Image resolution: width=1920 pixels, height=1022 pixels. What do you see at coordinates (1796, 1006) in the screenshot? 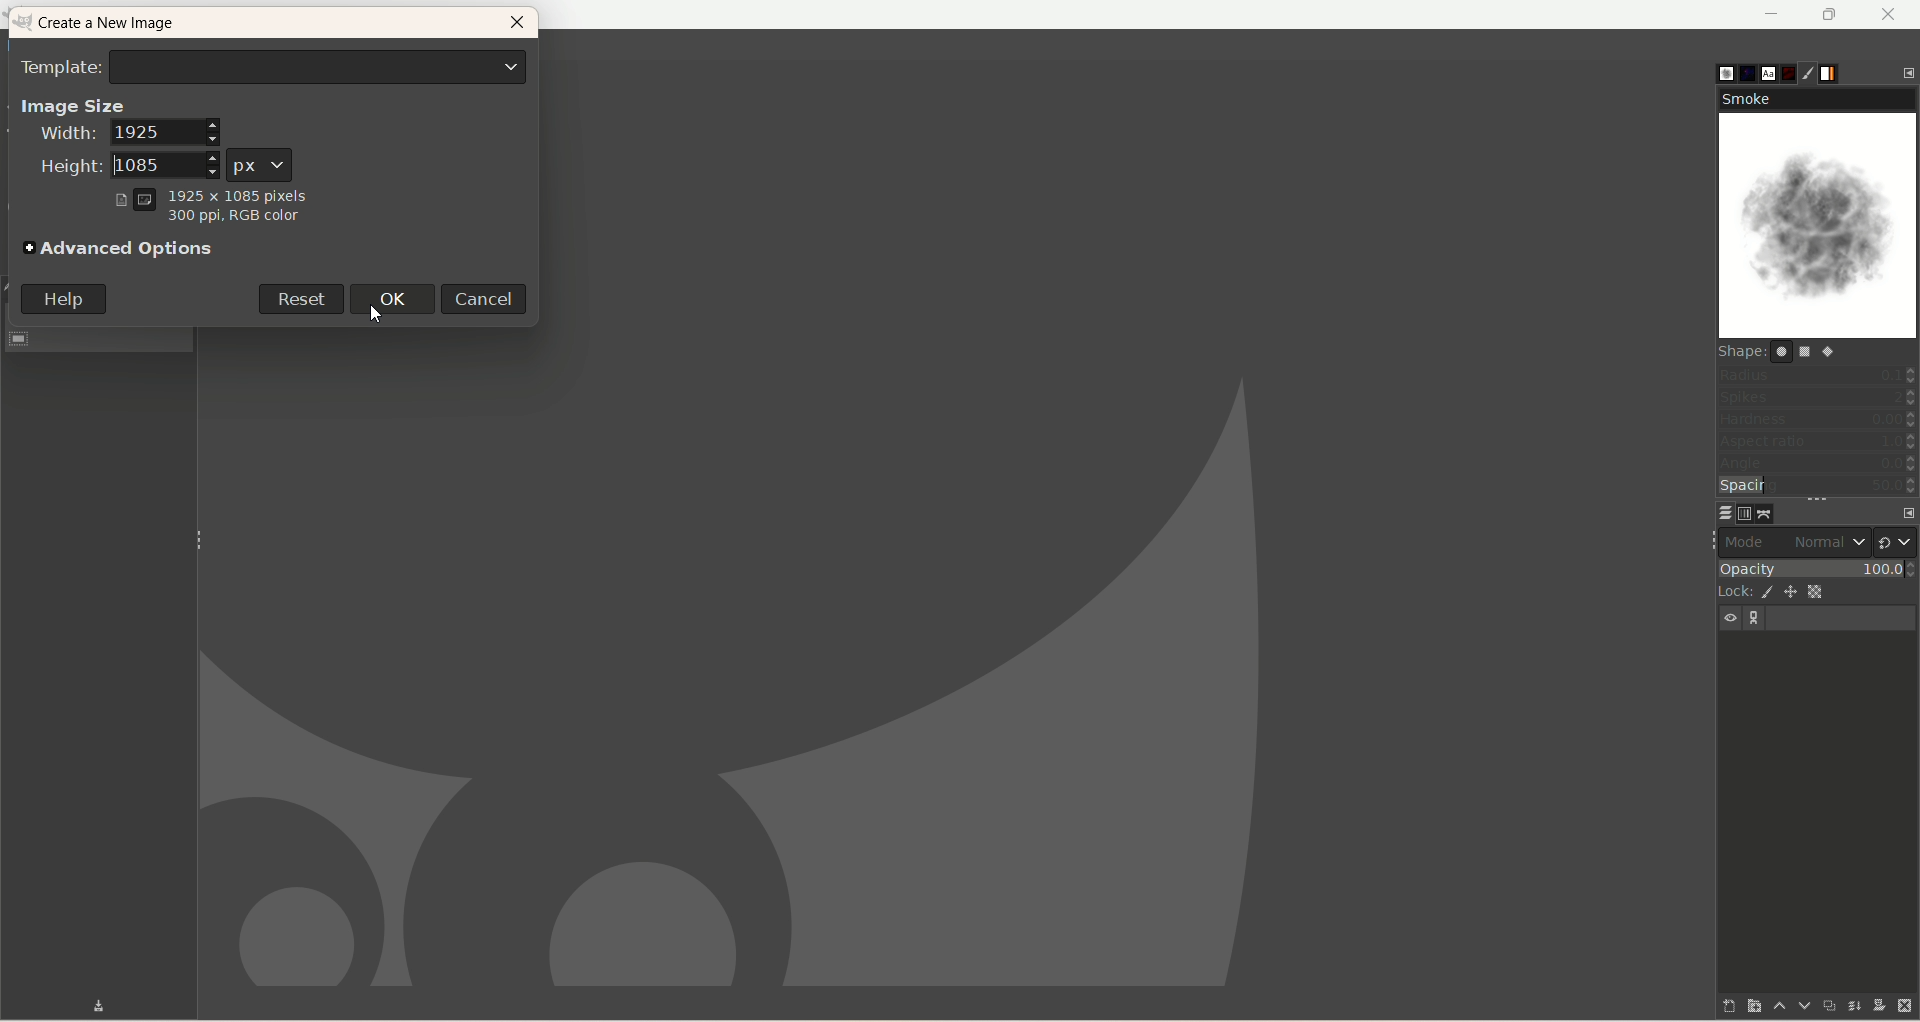
I see `lower this layer one step` at bounding box center [1796, 1006].